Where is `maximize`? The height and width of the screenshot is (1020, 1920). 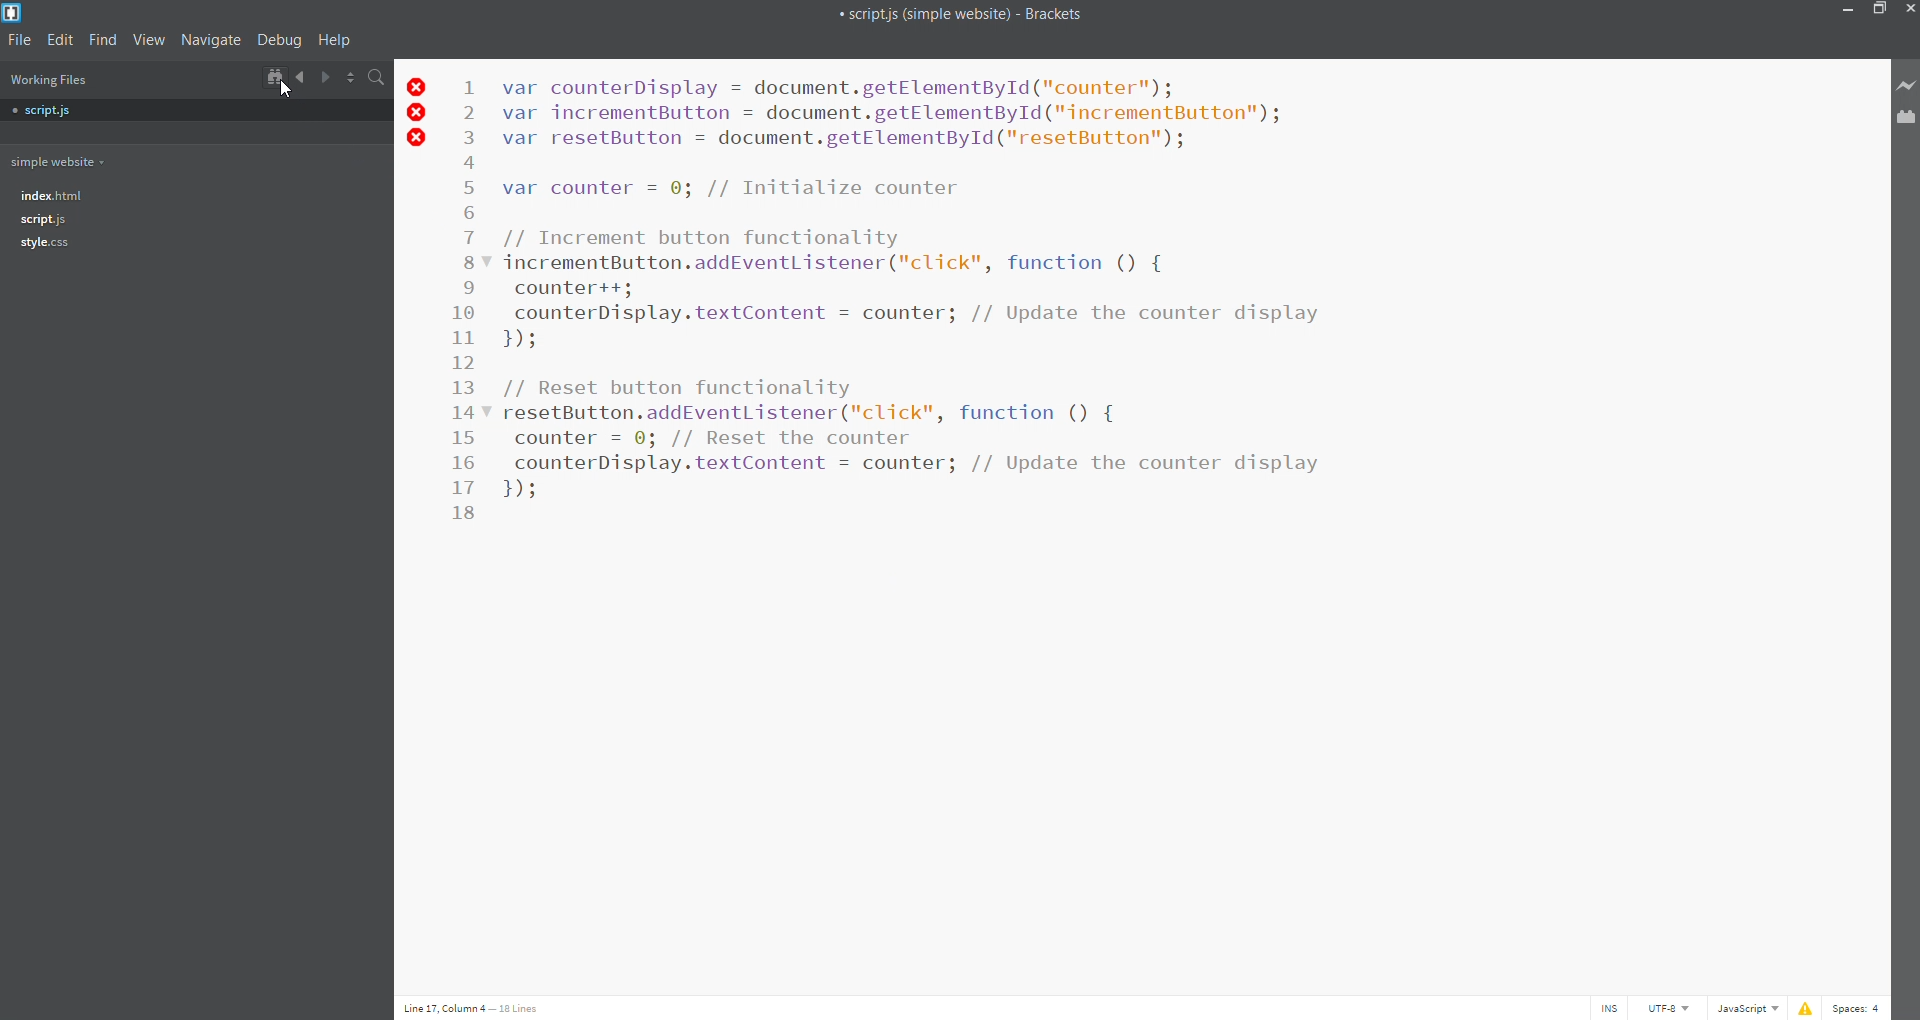 maximize is located at coordinates (1881, 10).